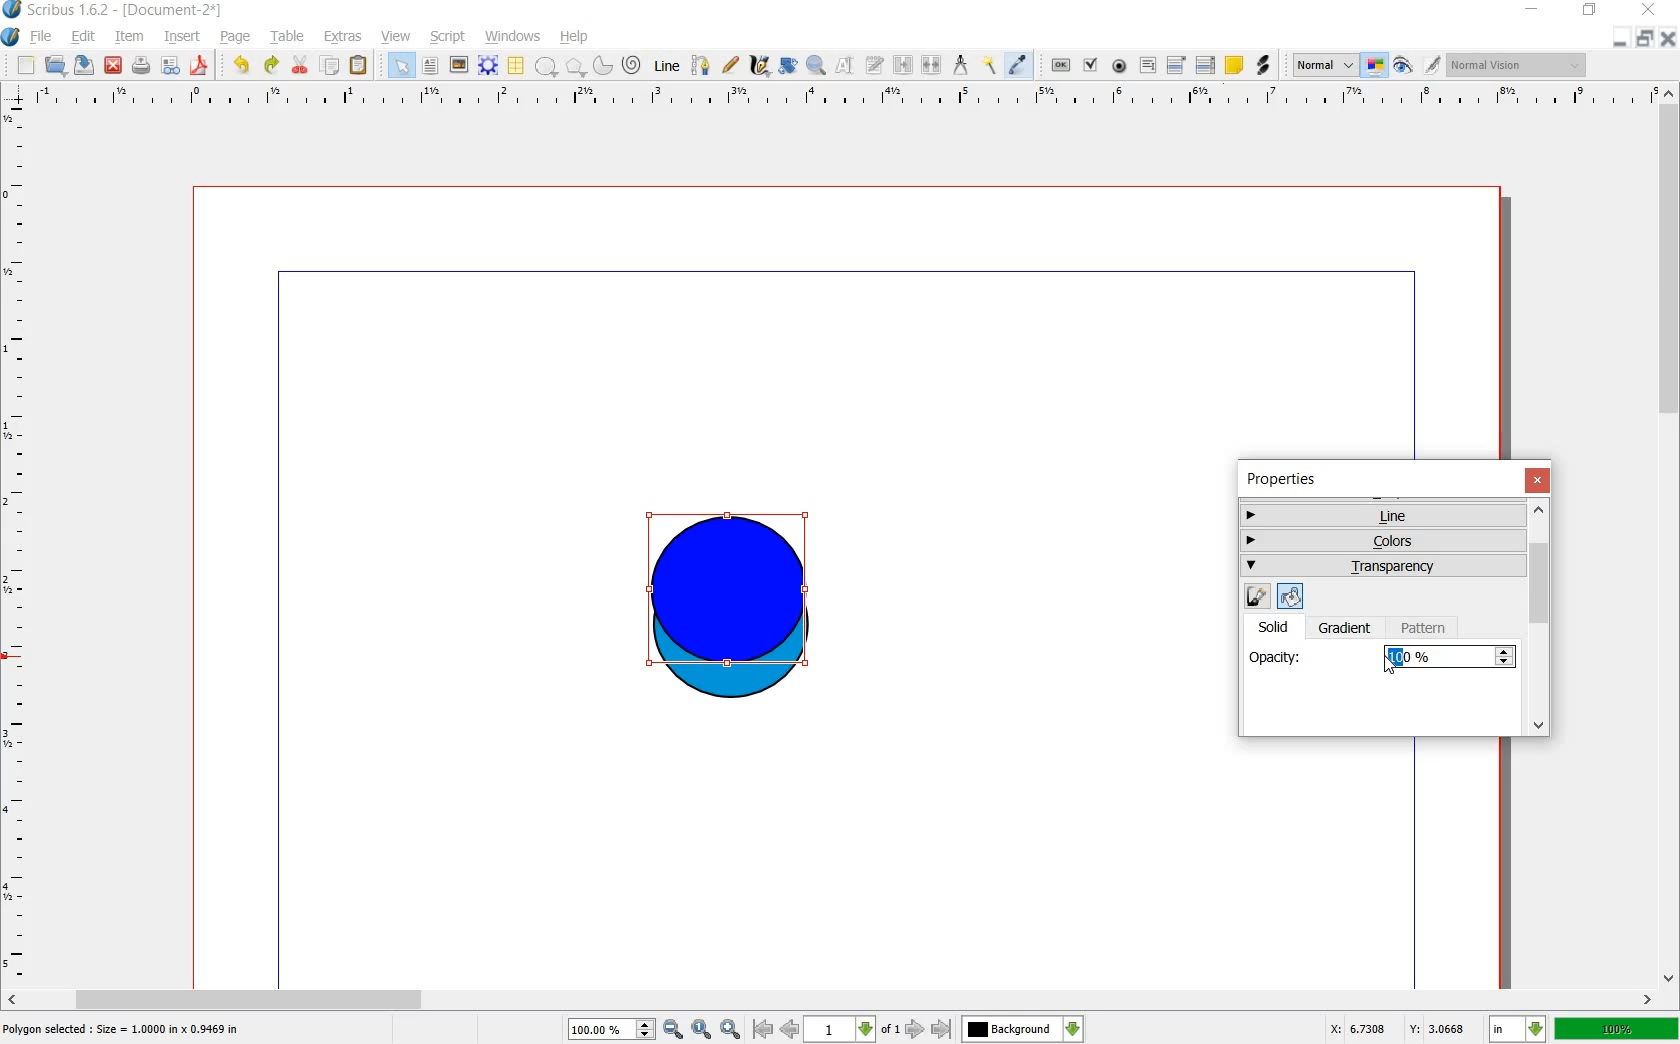 The height and width of the screenshot is (1044, 1680). Describe the element at coordinates (644, 1029) in the screenshot. I see `increase or decrease zoom` at that location.